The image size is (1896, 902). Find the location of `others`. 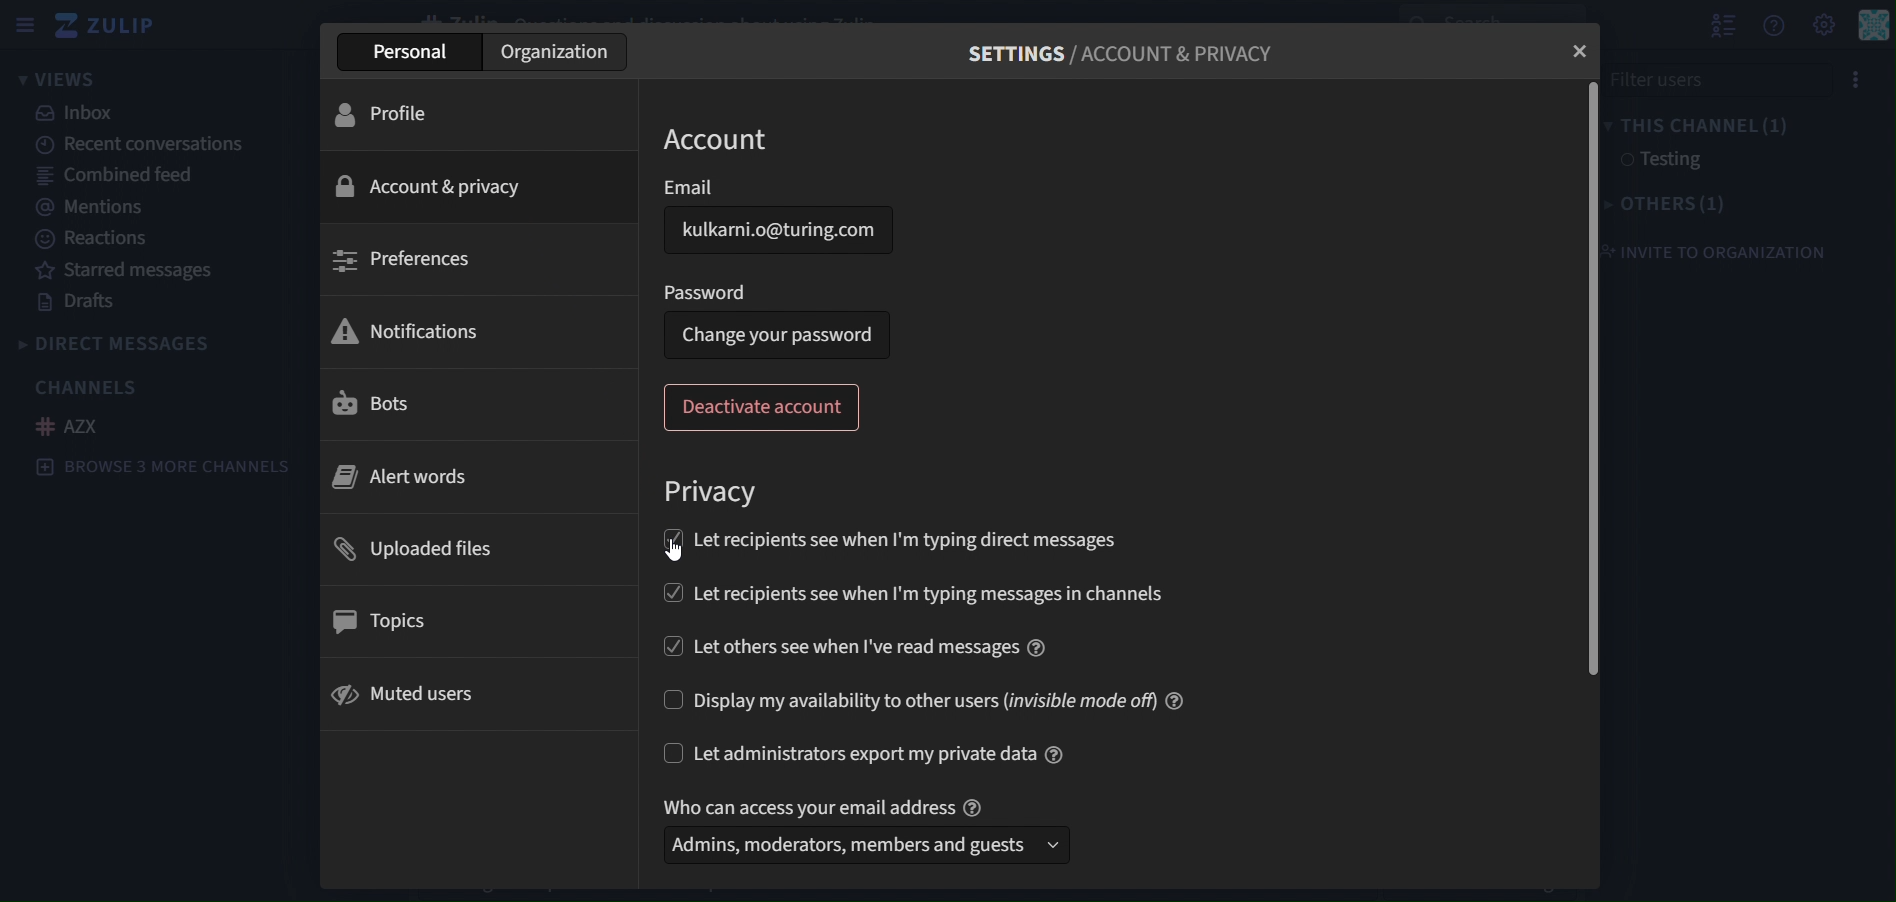

others is located at coordinates (1674, 207).